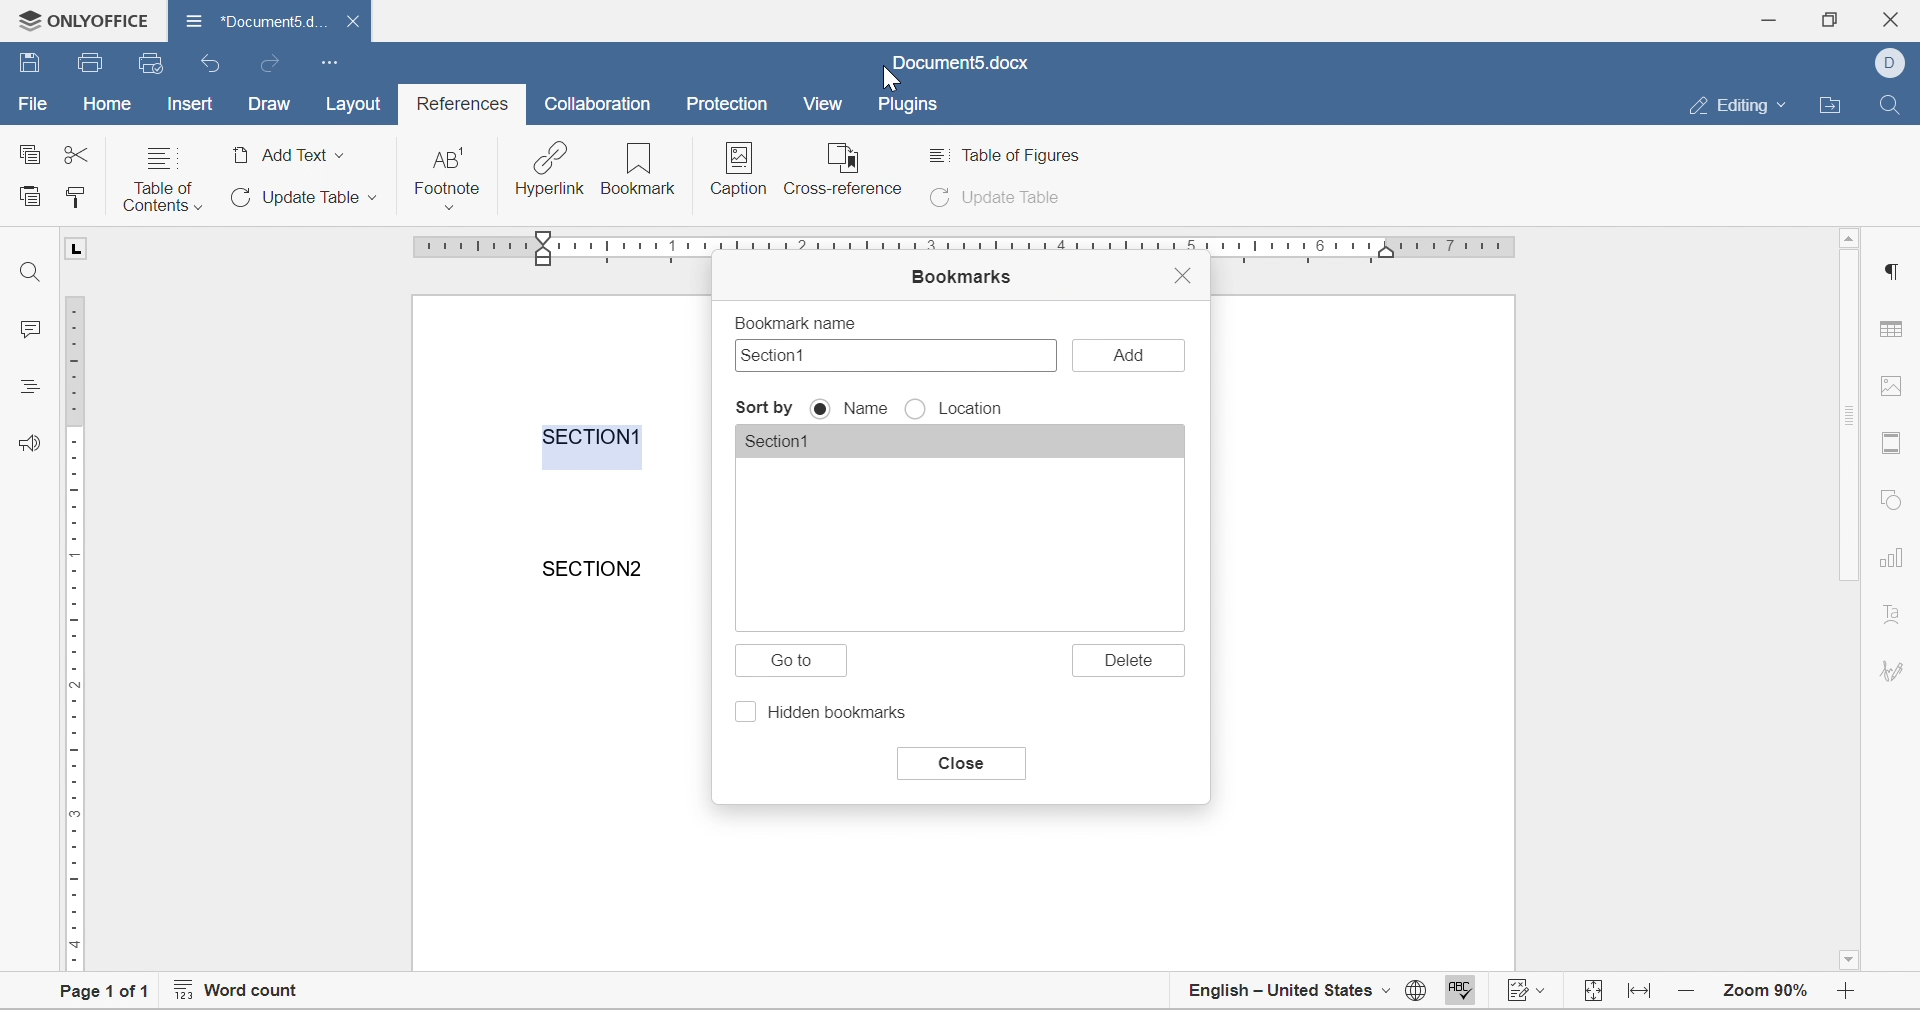 This screenshot has width=1920, height=1010. Describe the element at coordinates (1888, 385) in the screenshot. I see `image settings` at that location.